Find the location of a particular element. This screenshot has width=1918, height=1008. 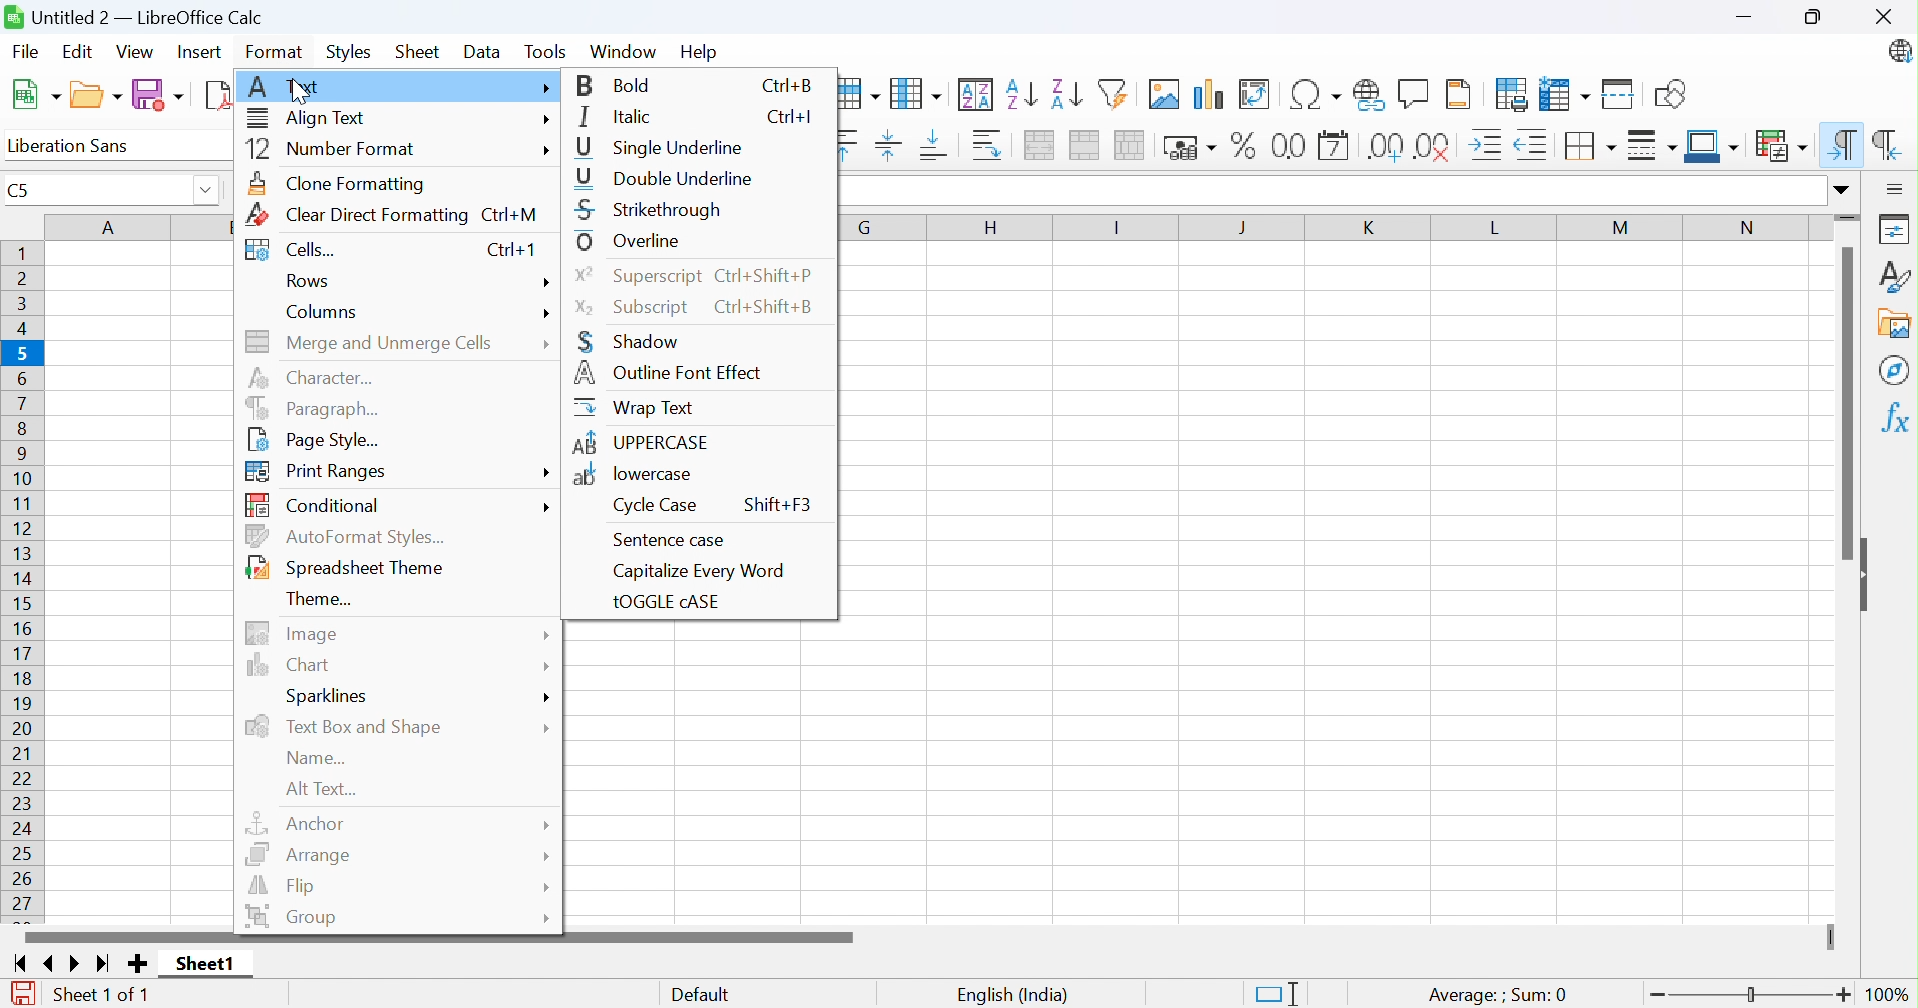

Headers and footers is located at coordinates (1460, 94).